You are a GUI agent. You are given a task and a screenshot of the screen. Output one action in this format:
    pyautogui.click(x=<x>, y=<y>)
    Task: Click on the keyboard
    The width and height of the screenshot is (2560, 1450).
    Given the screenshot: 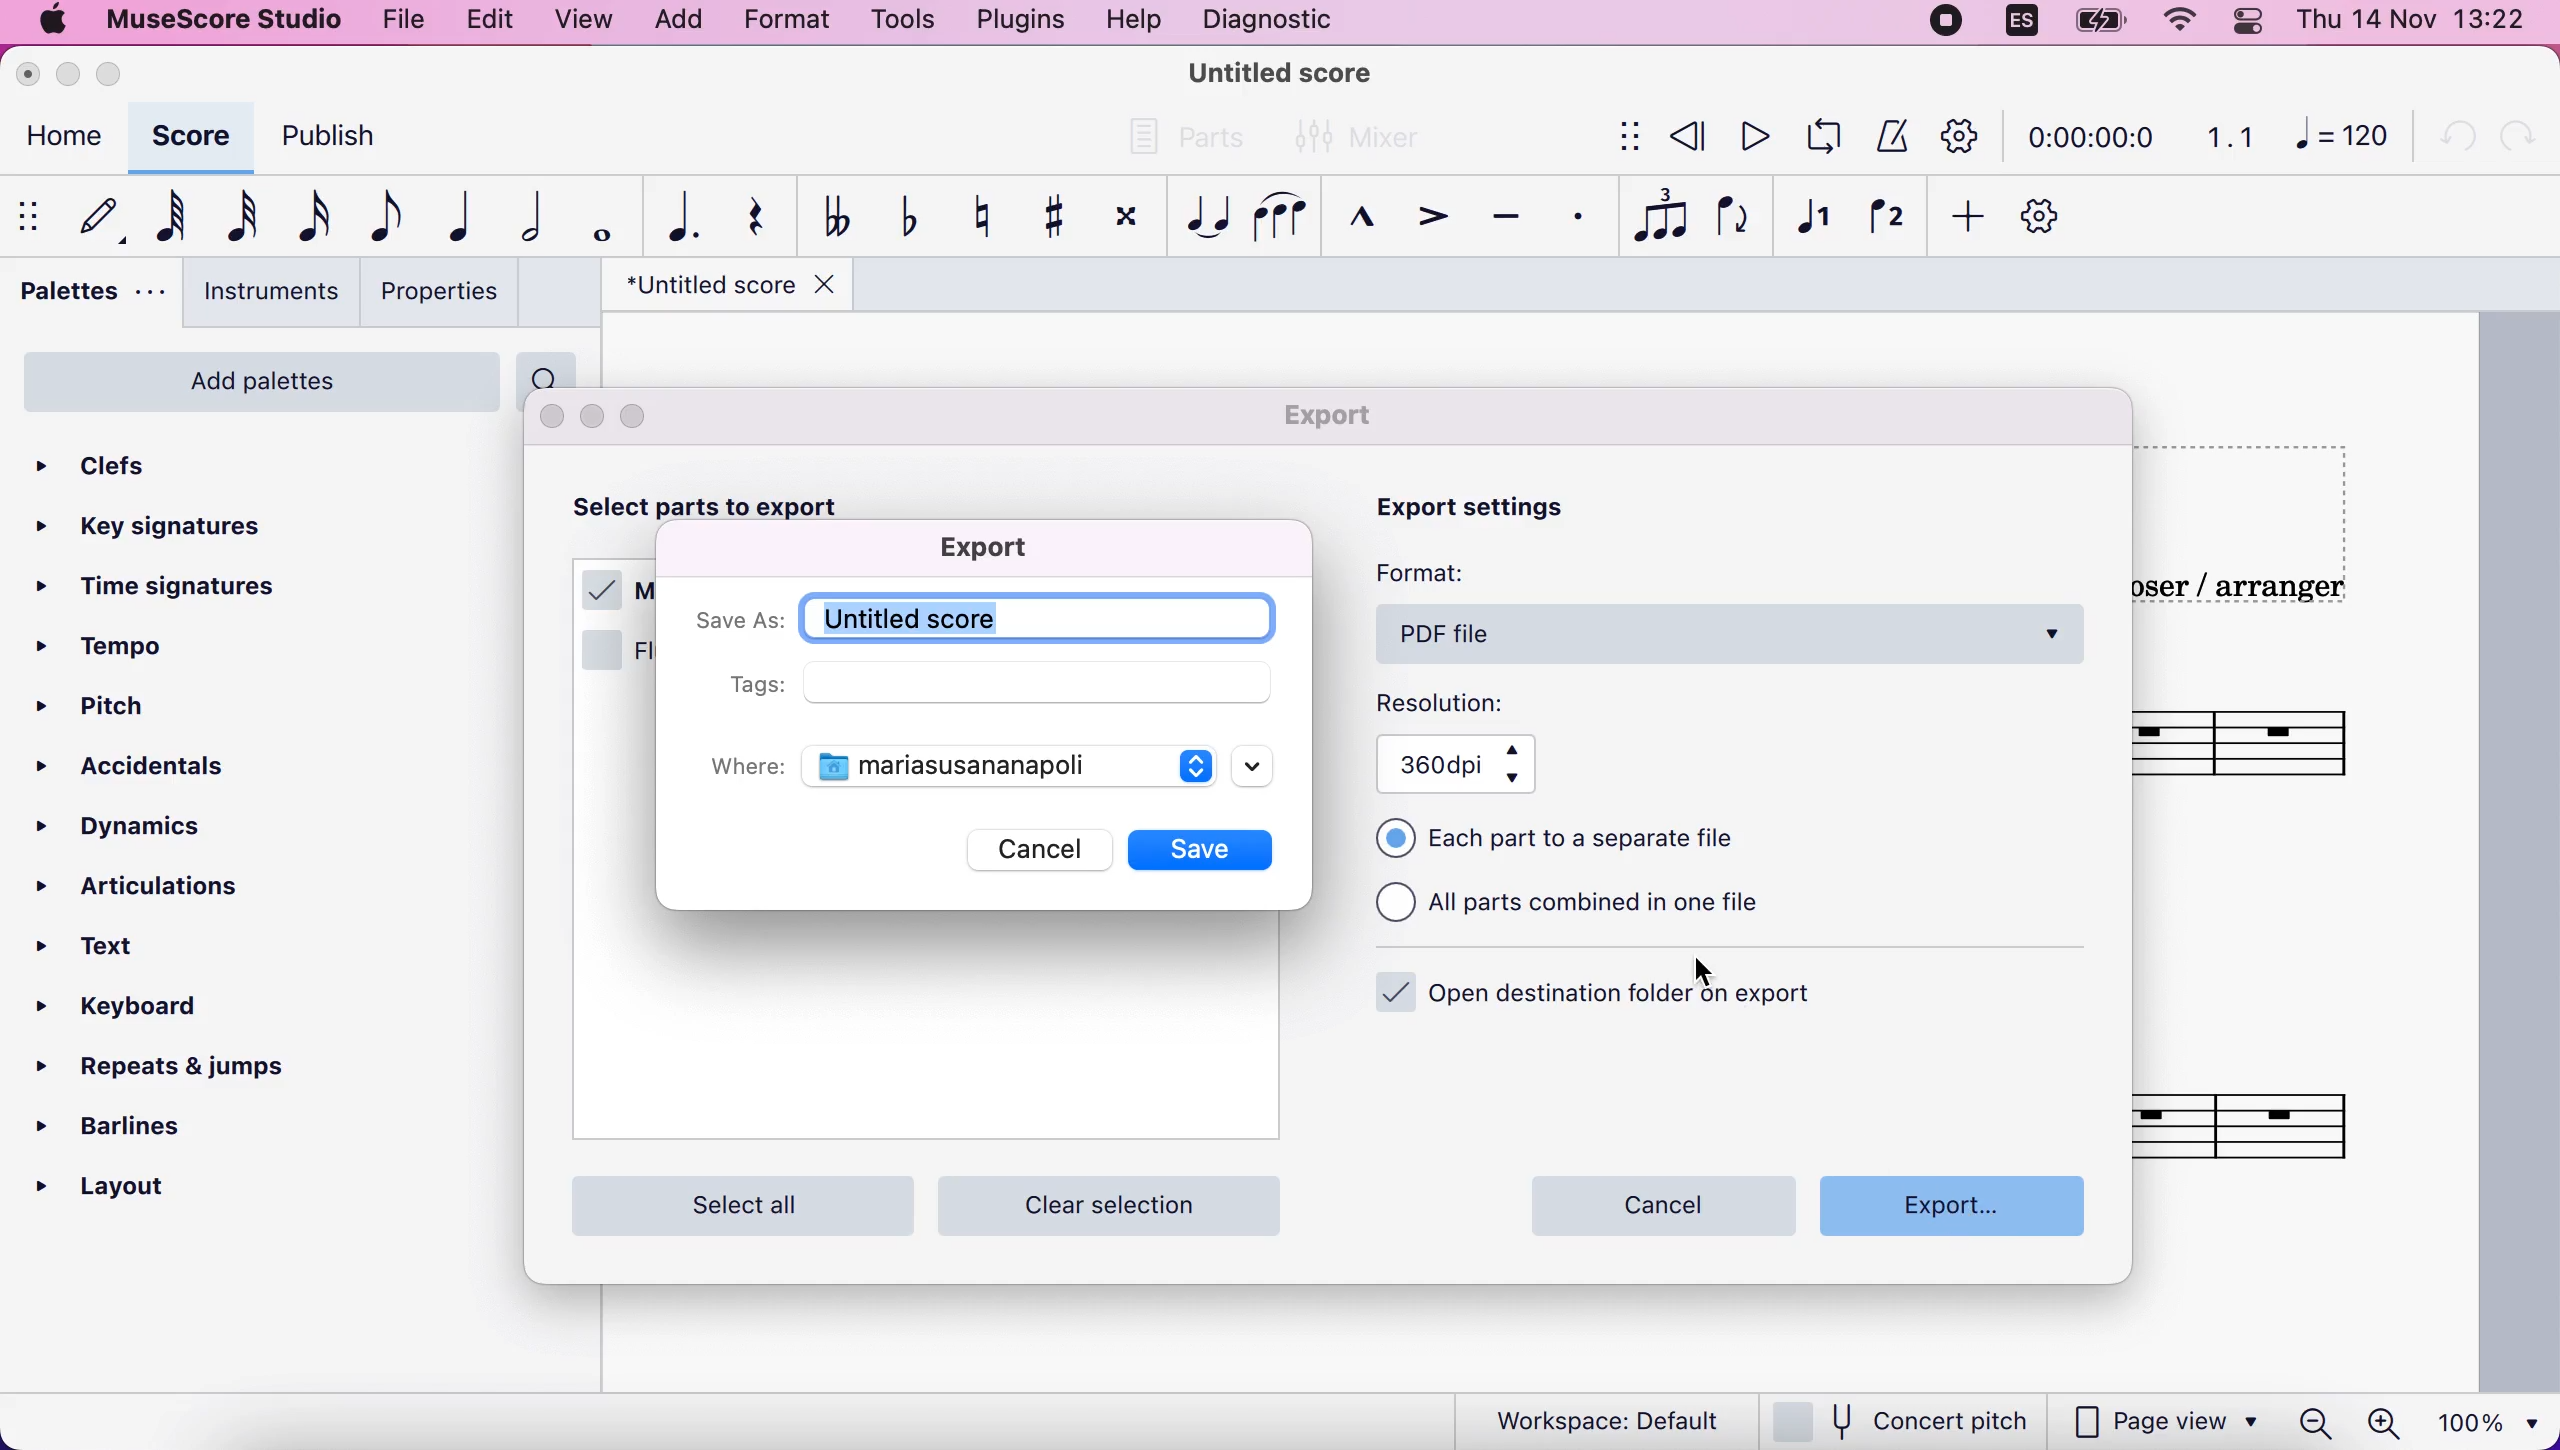 What is the action you would take?
    pyautogui.click(x=135, y=1014)
    